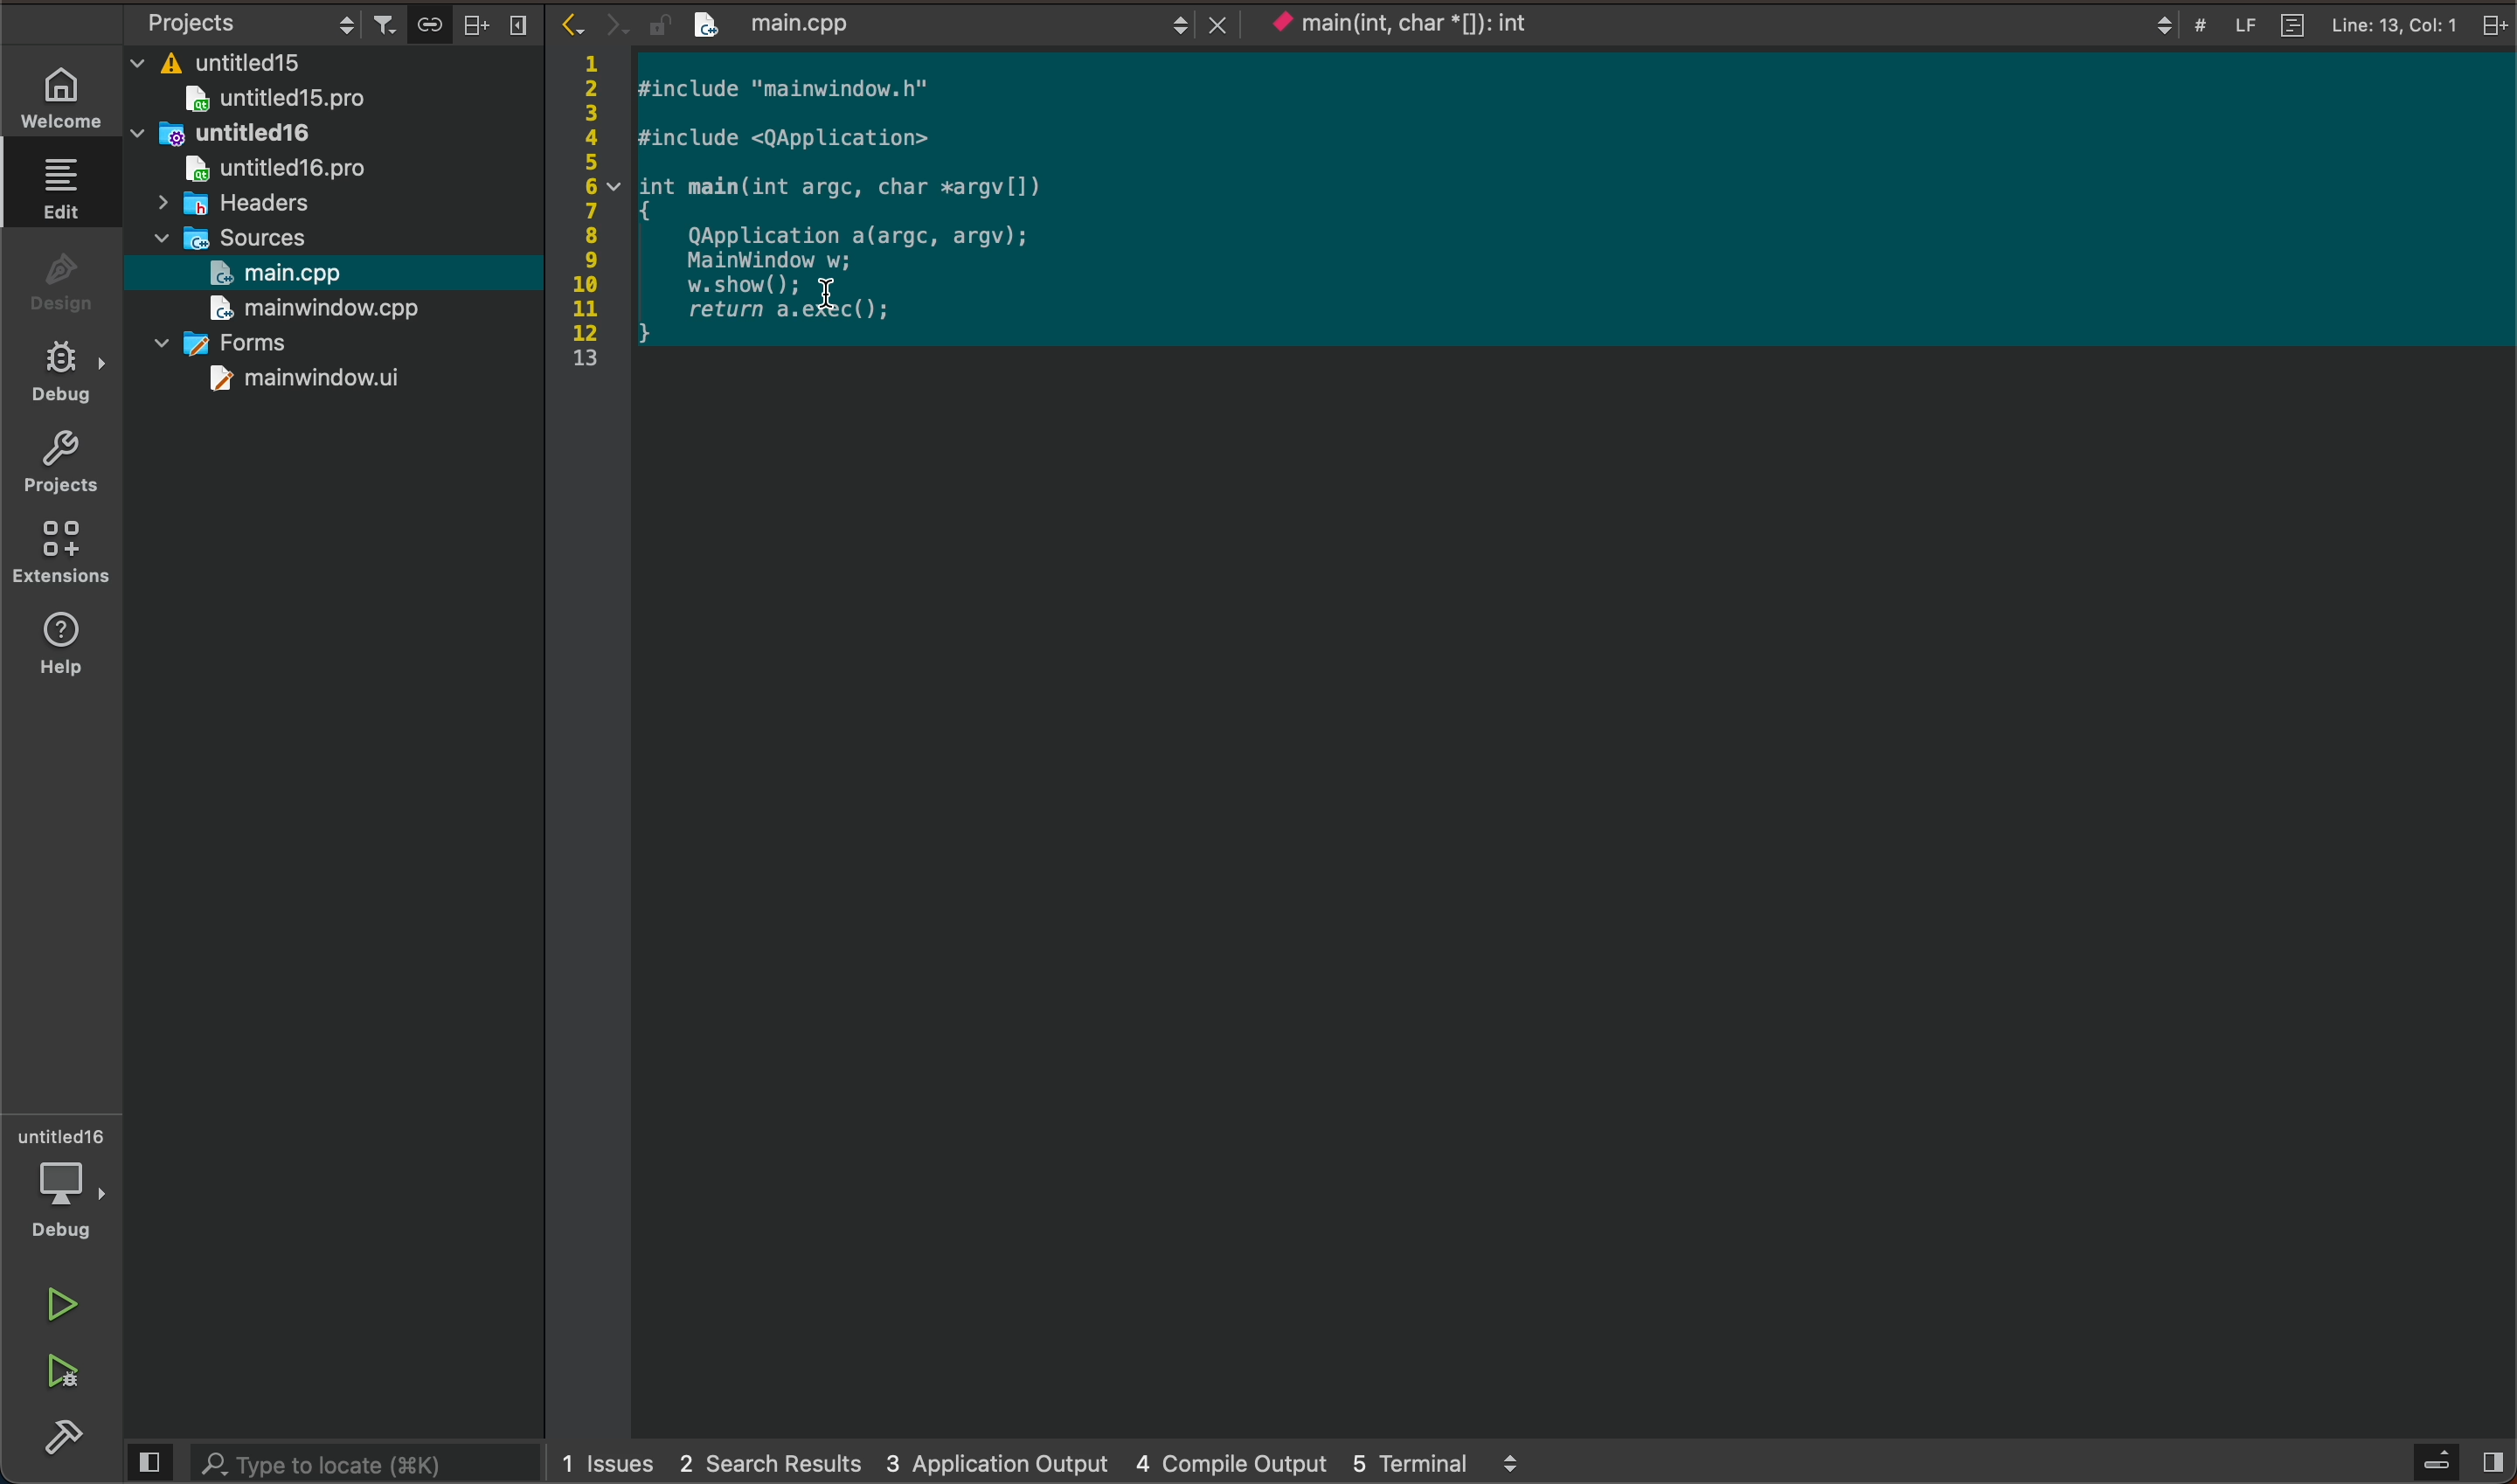  I want to click on design, so click(56, 282).